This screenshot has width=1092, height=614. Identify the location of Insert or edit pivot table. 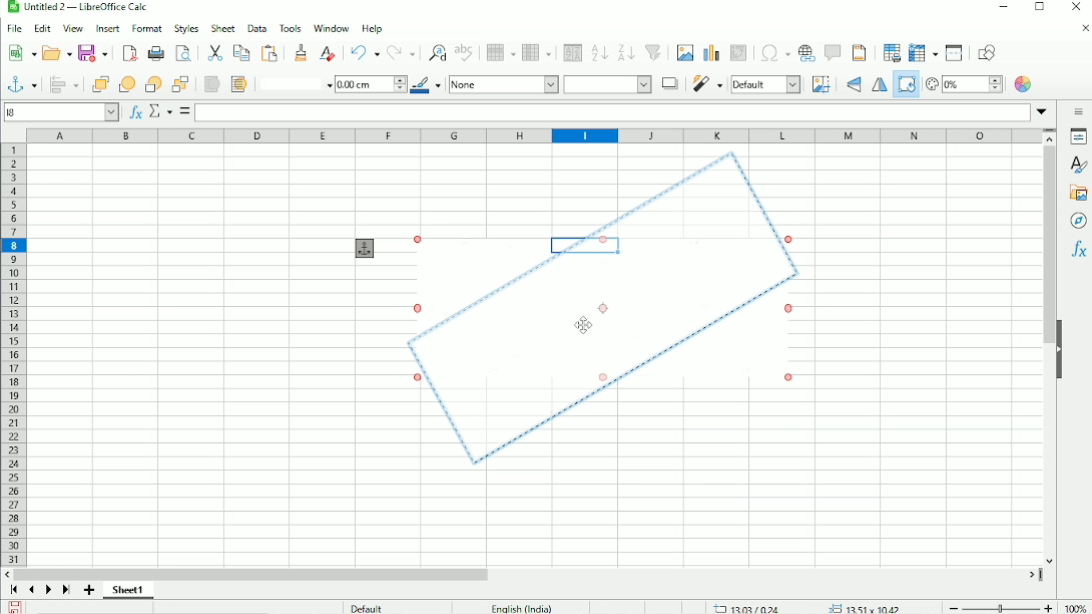
(739, 53).